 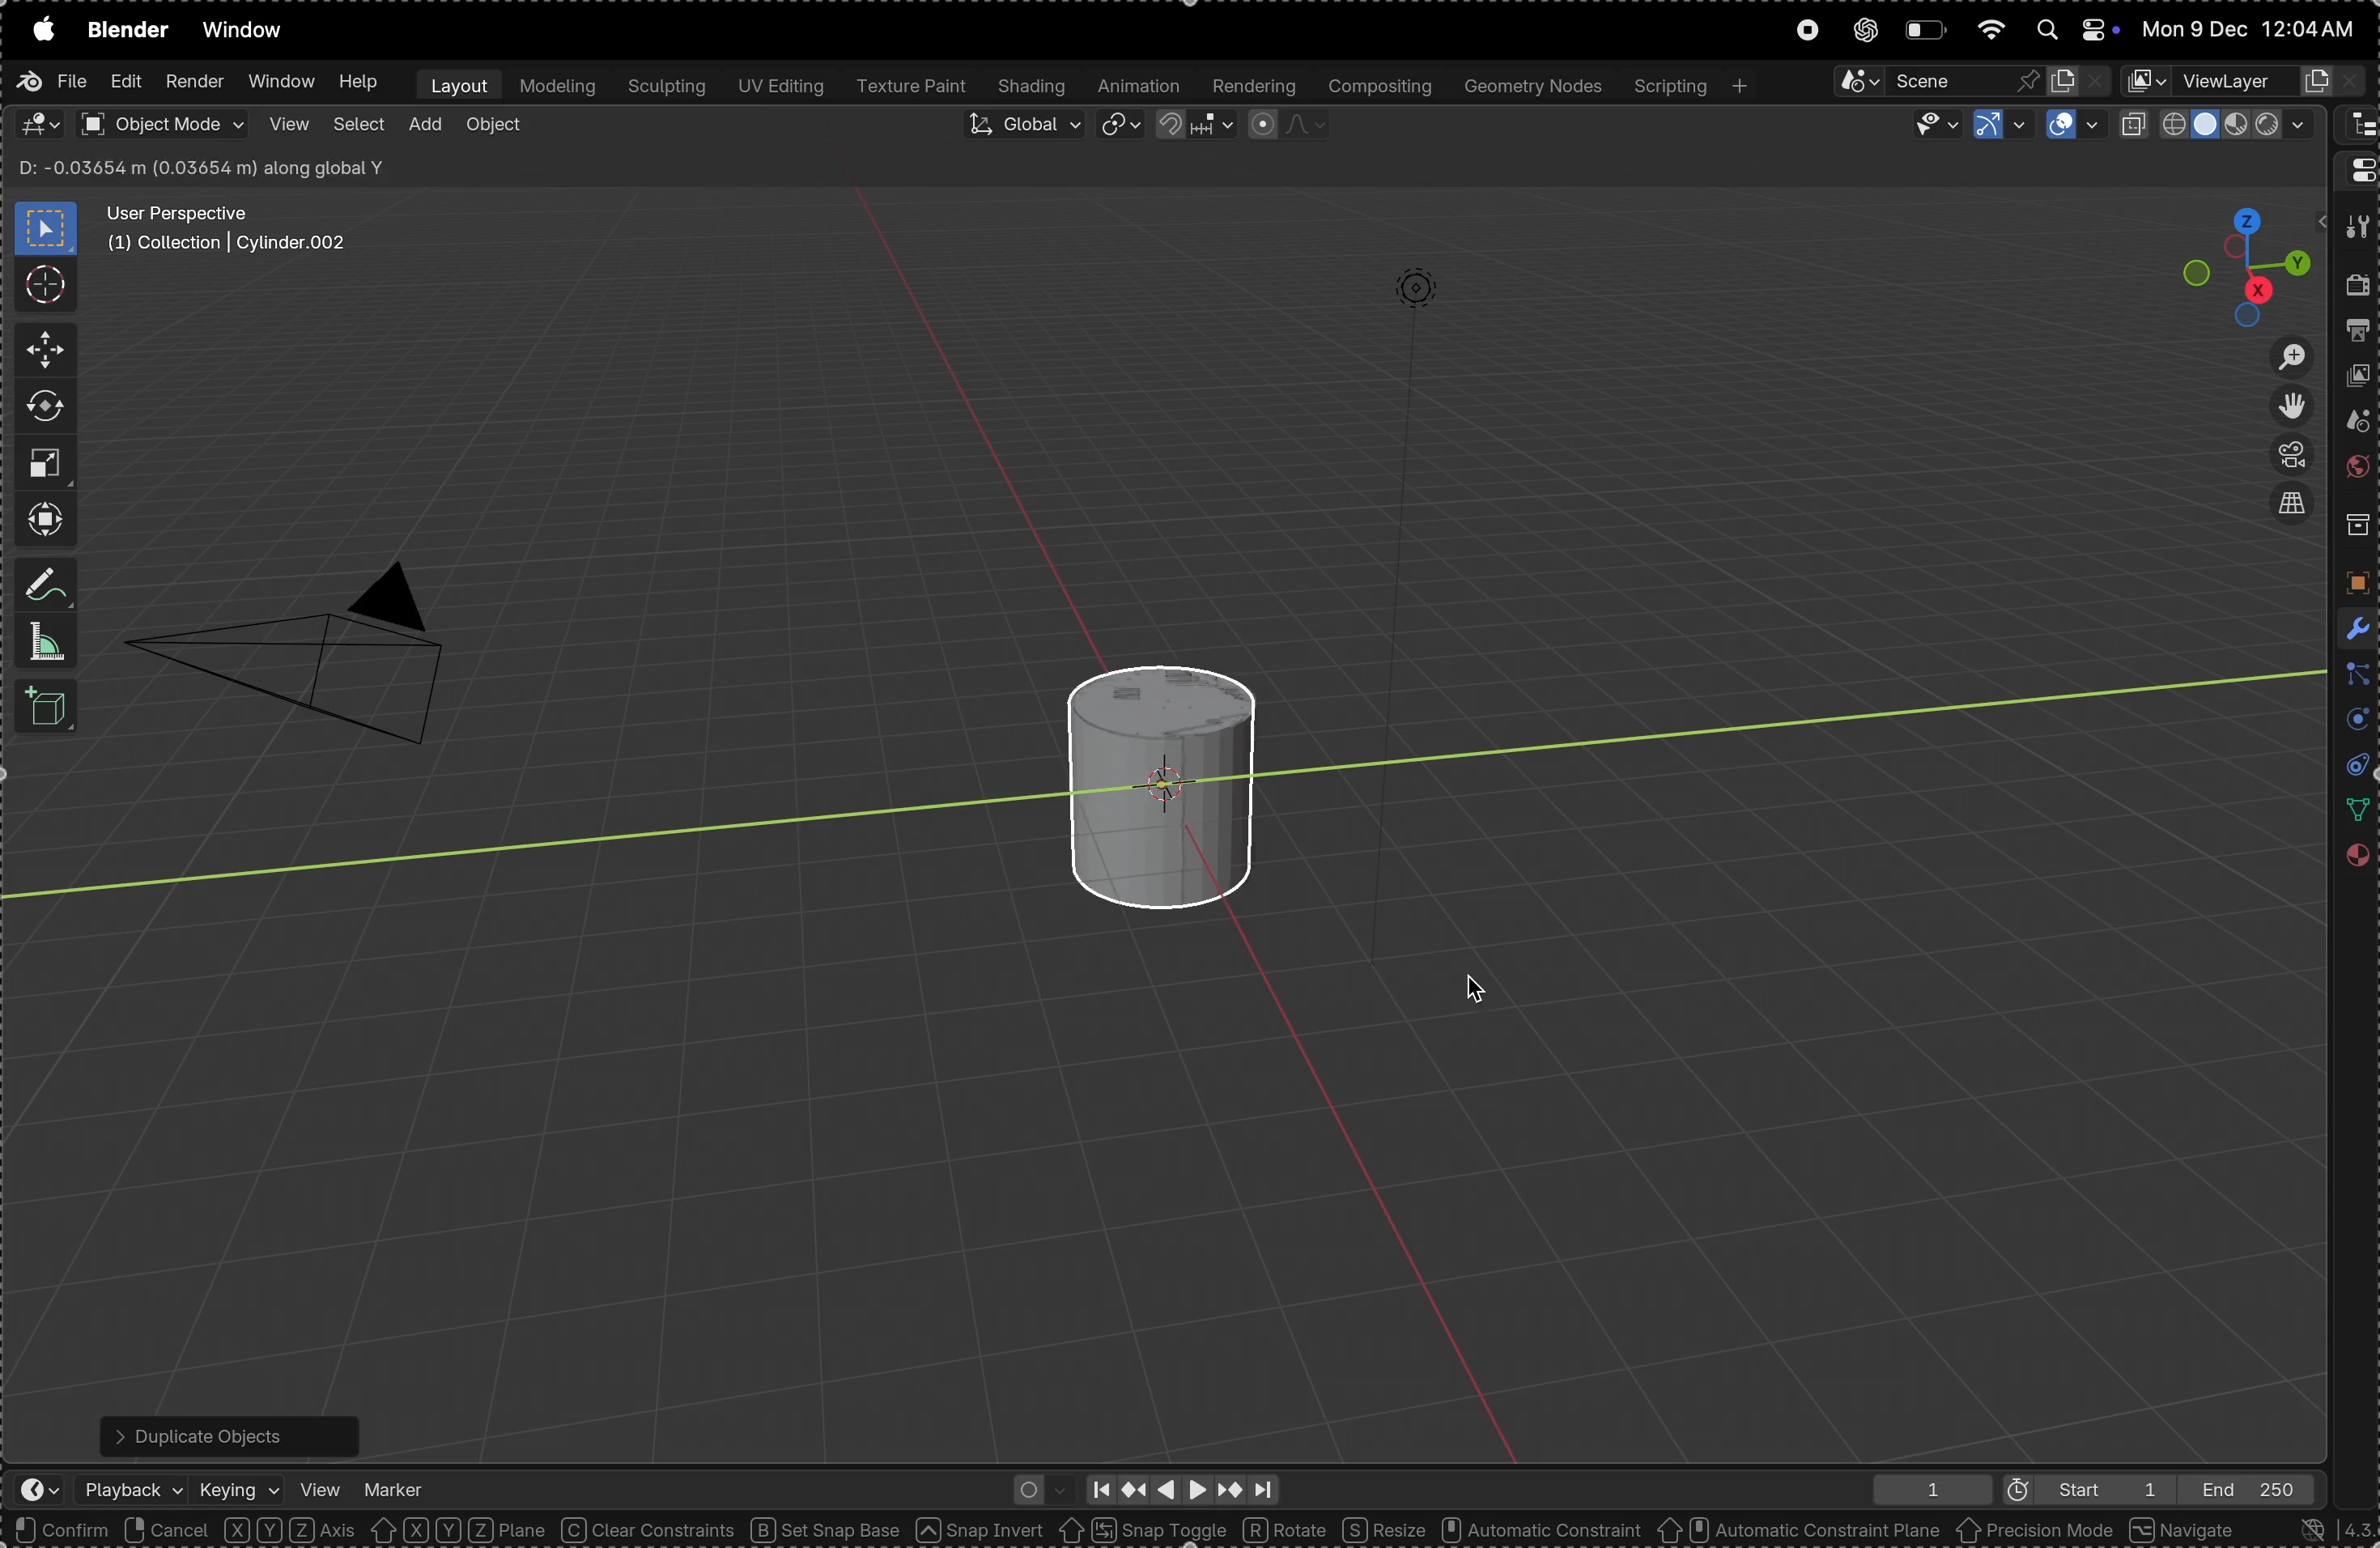 What do you see at coordinates (1383, 1529) in the screenshot?
I see `resize` at bounding box center [1383, 1529].